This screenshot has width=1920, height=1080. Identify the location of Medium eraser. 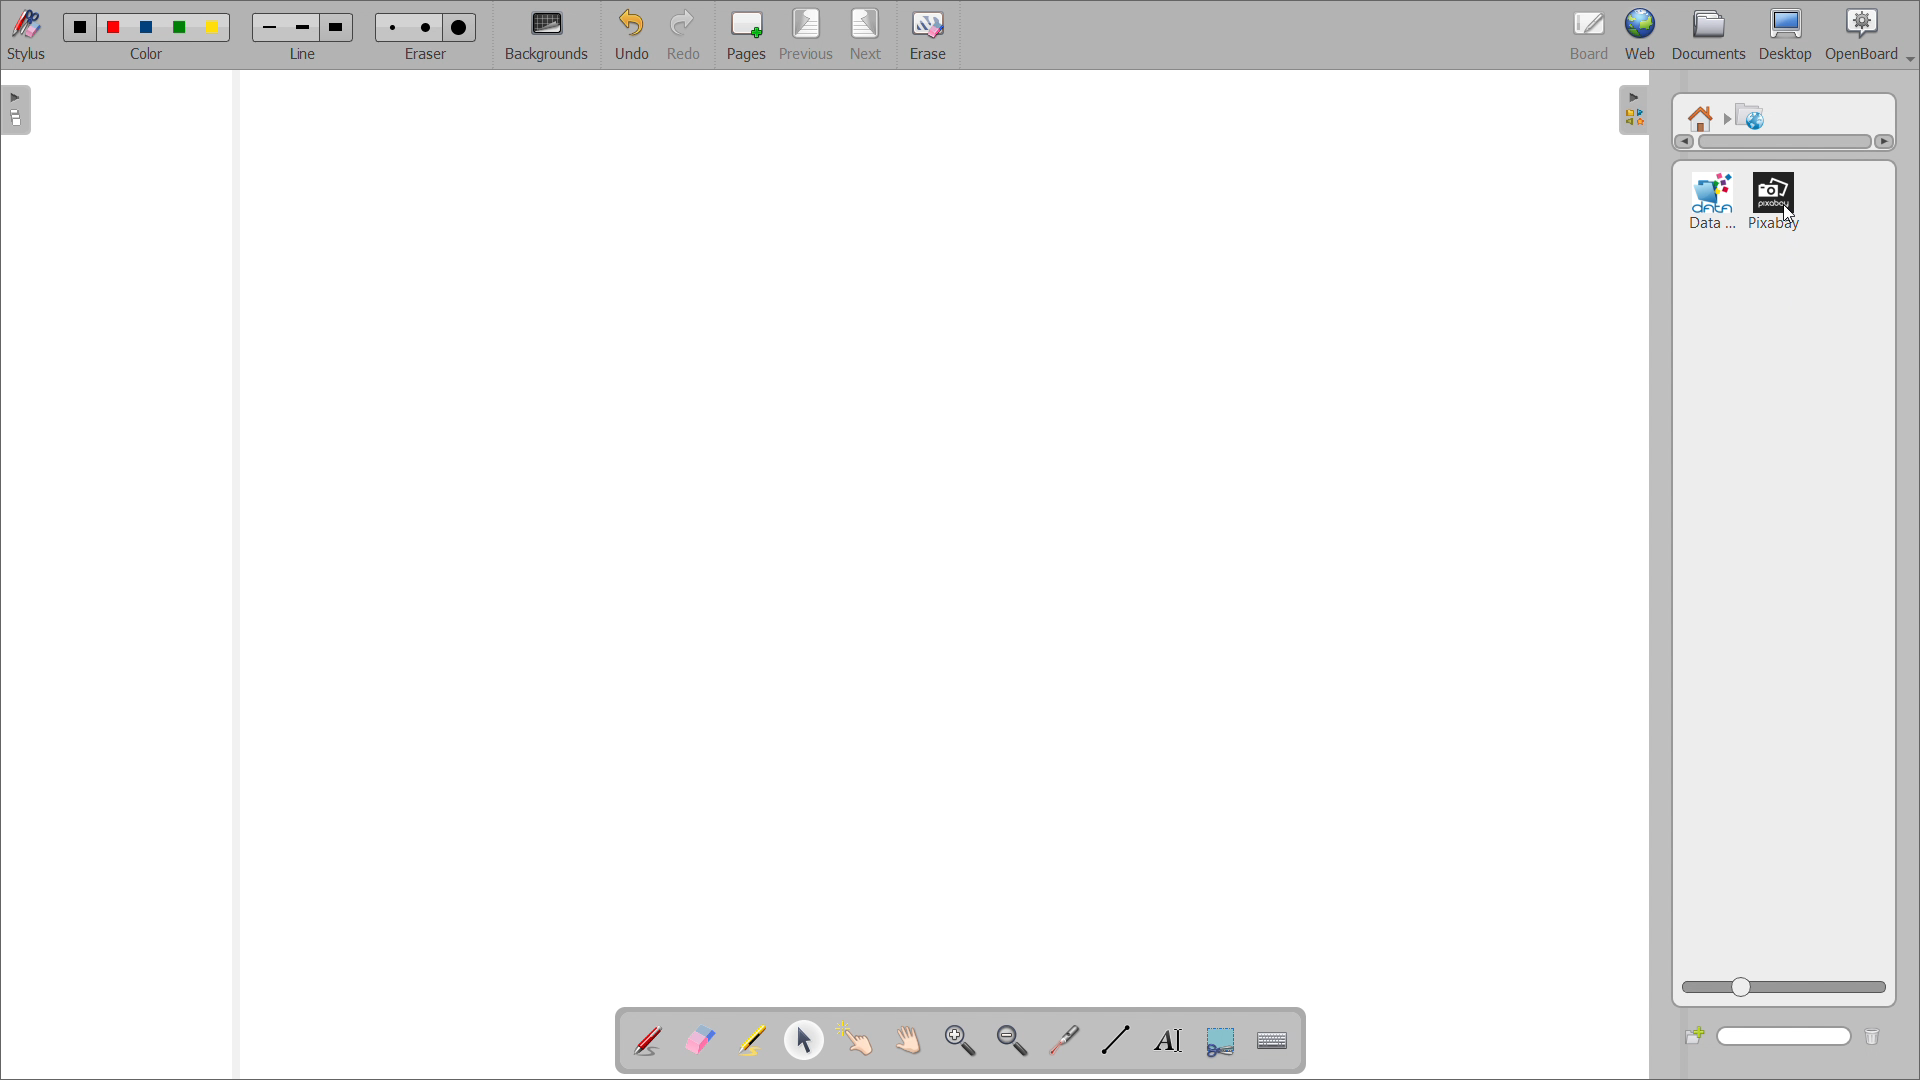
(424, 25).